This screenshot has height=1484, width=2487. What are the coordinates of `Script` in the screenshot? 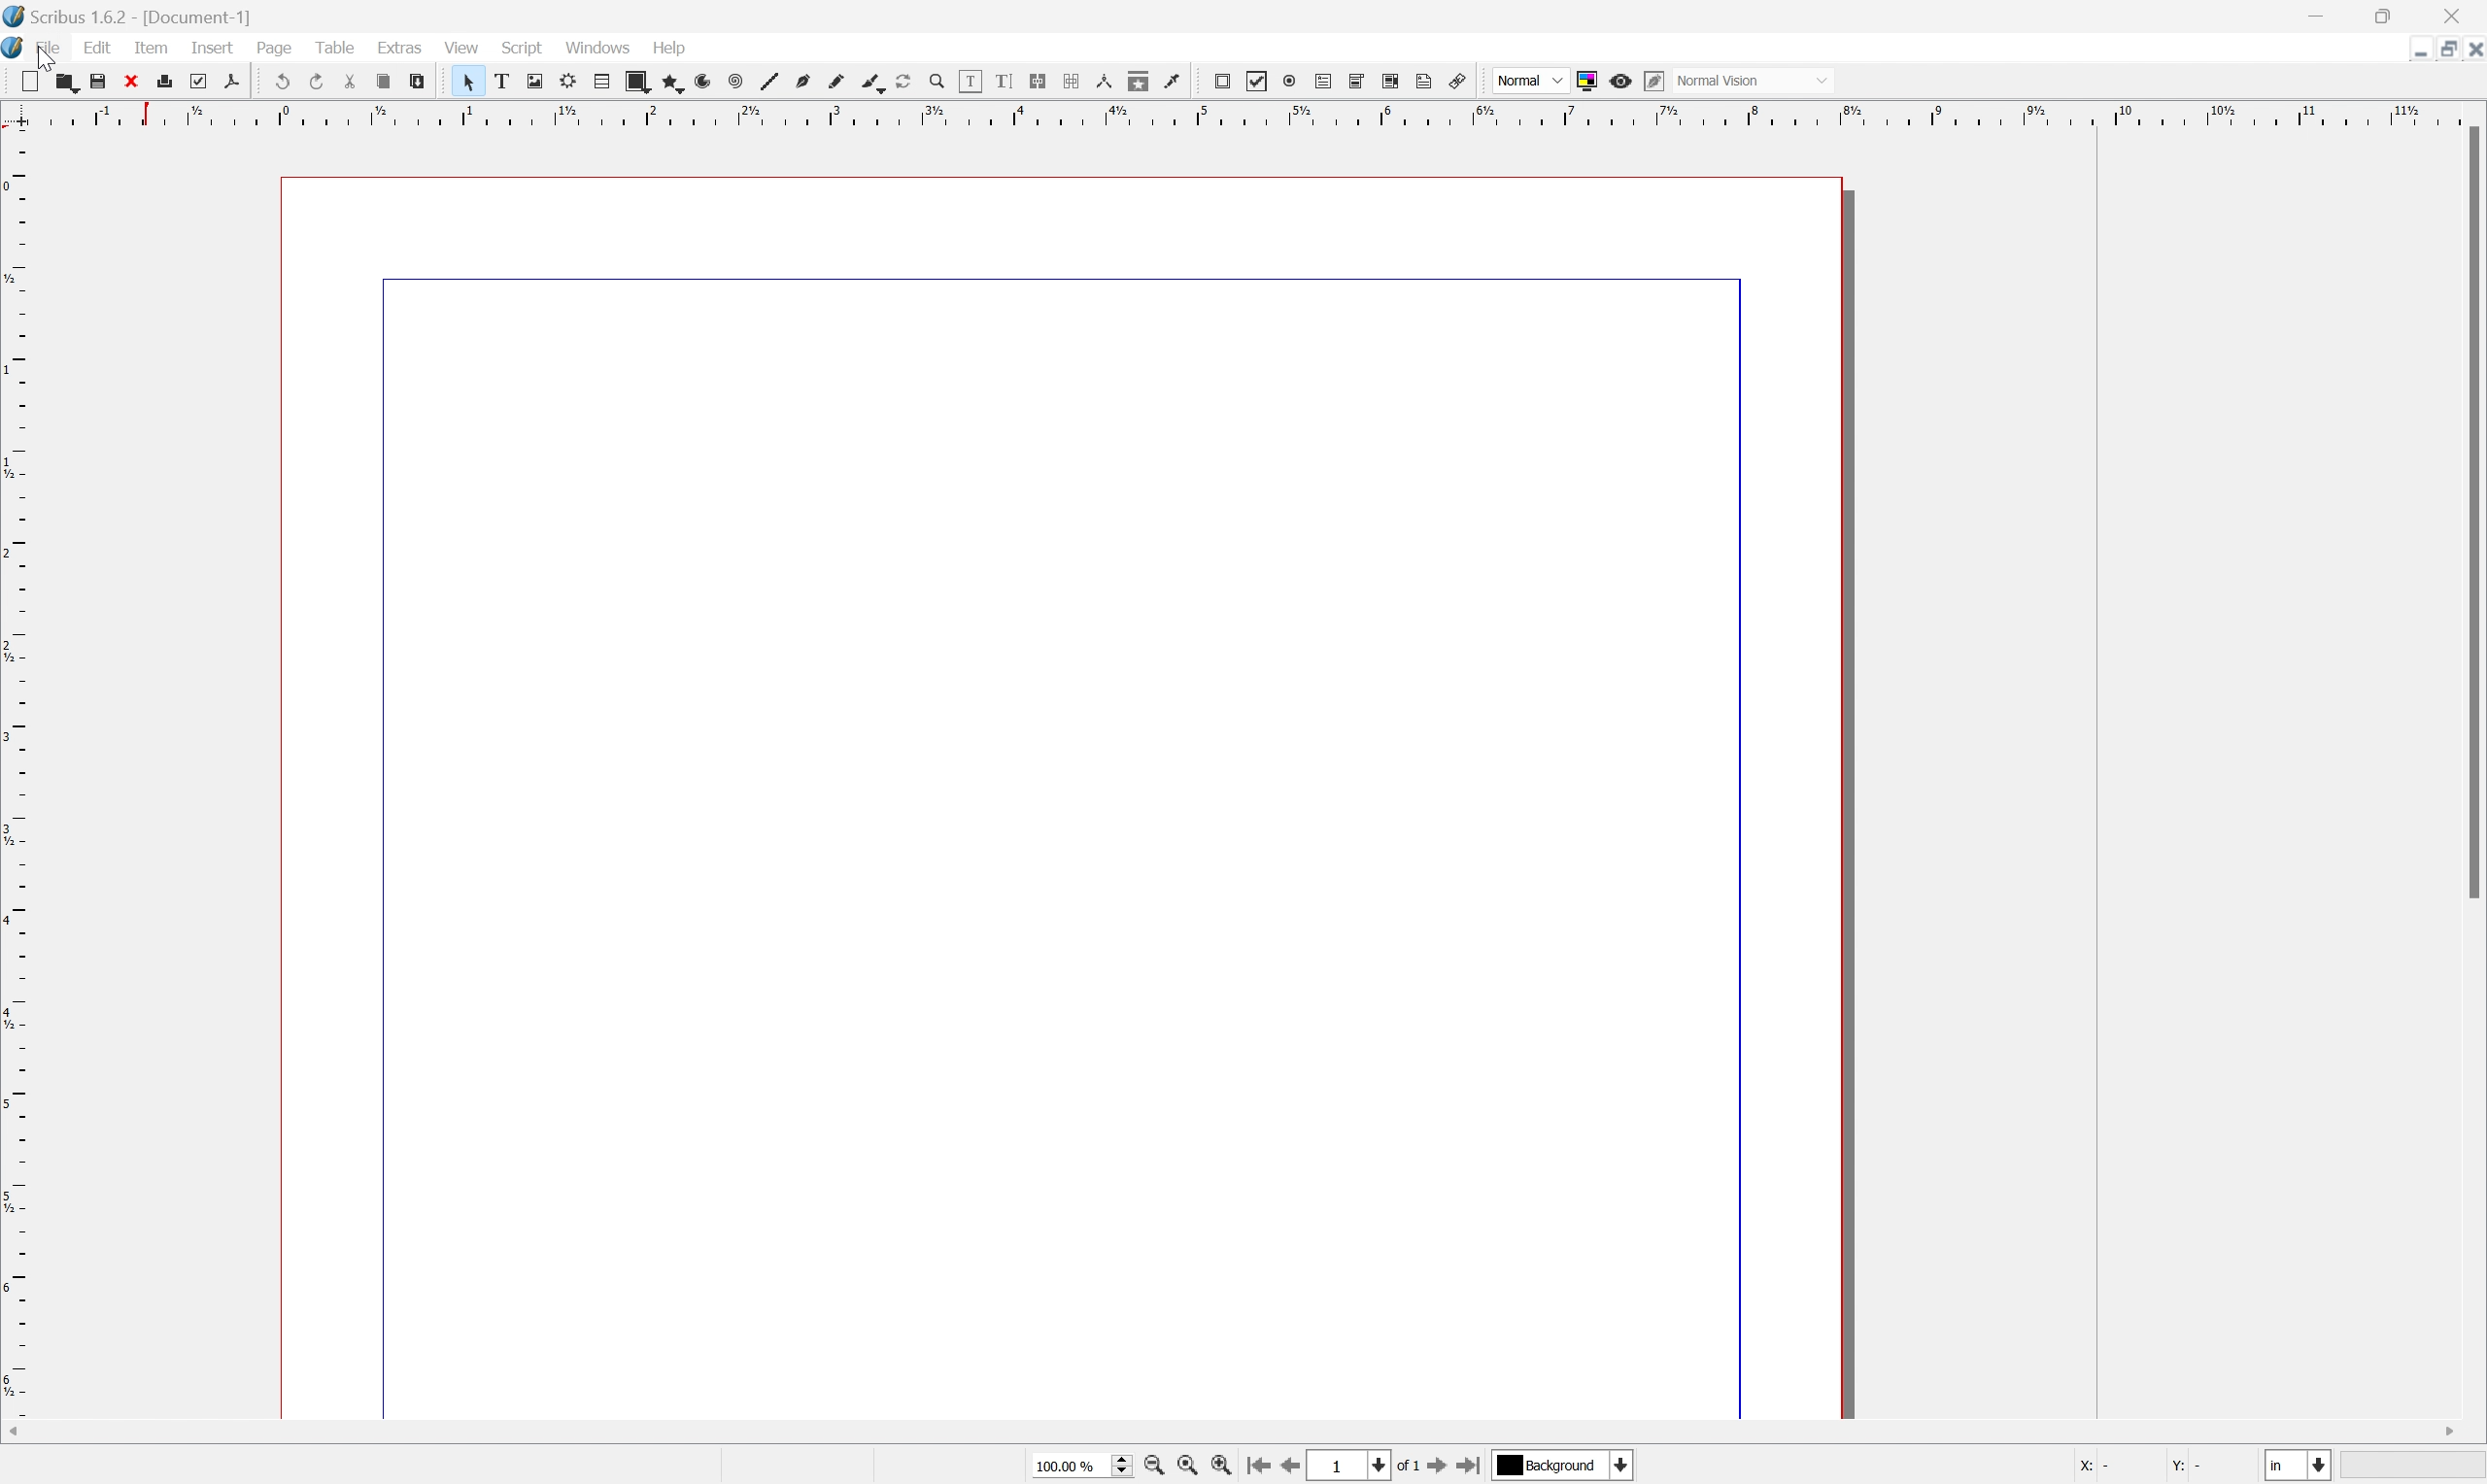 It's located at (522, 49).